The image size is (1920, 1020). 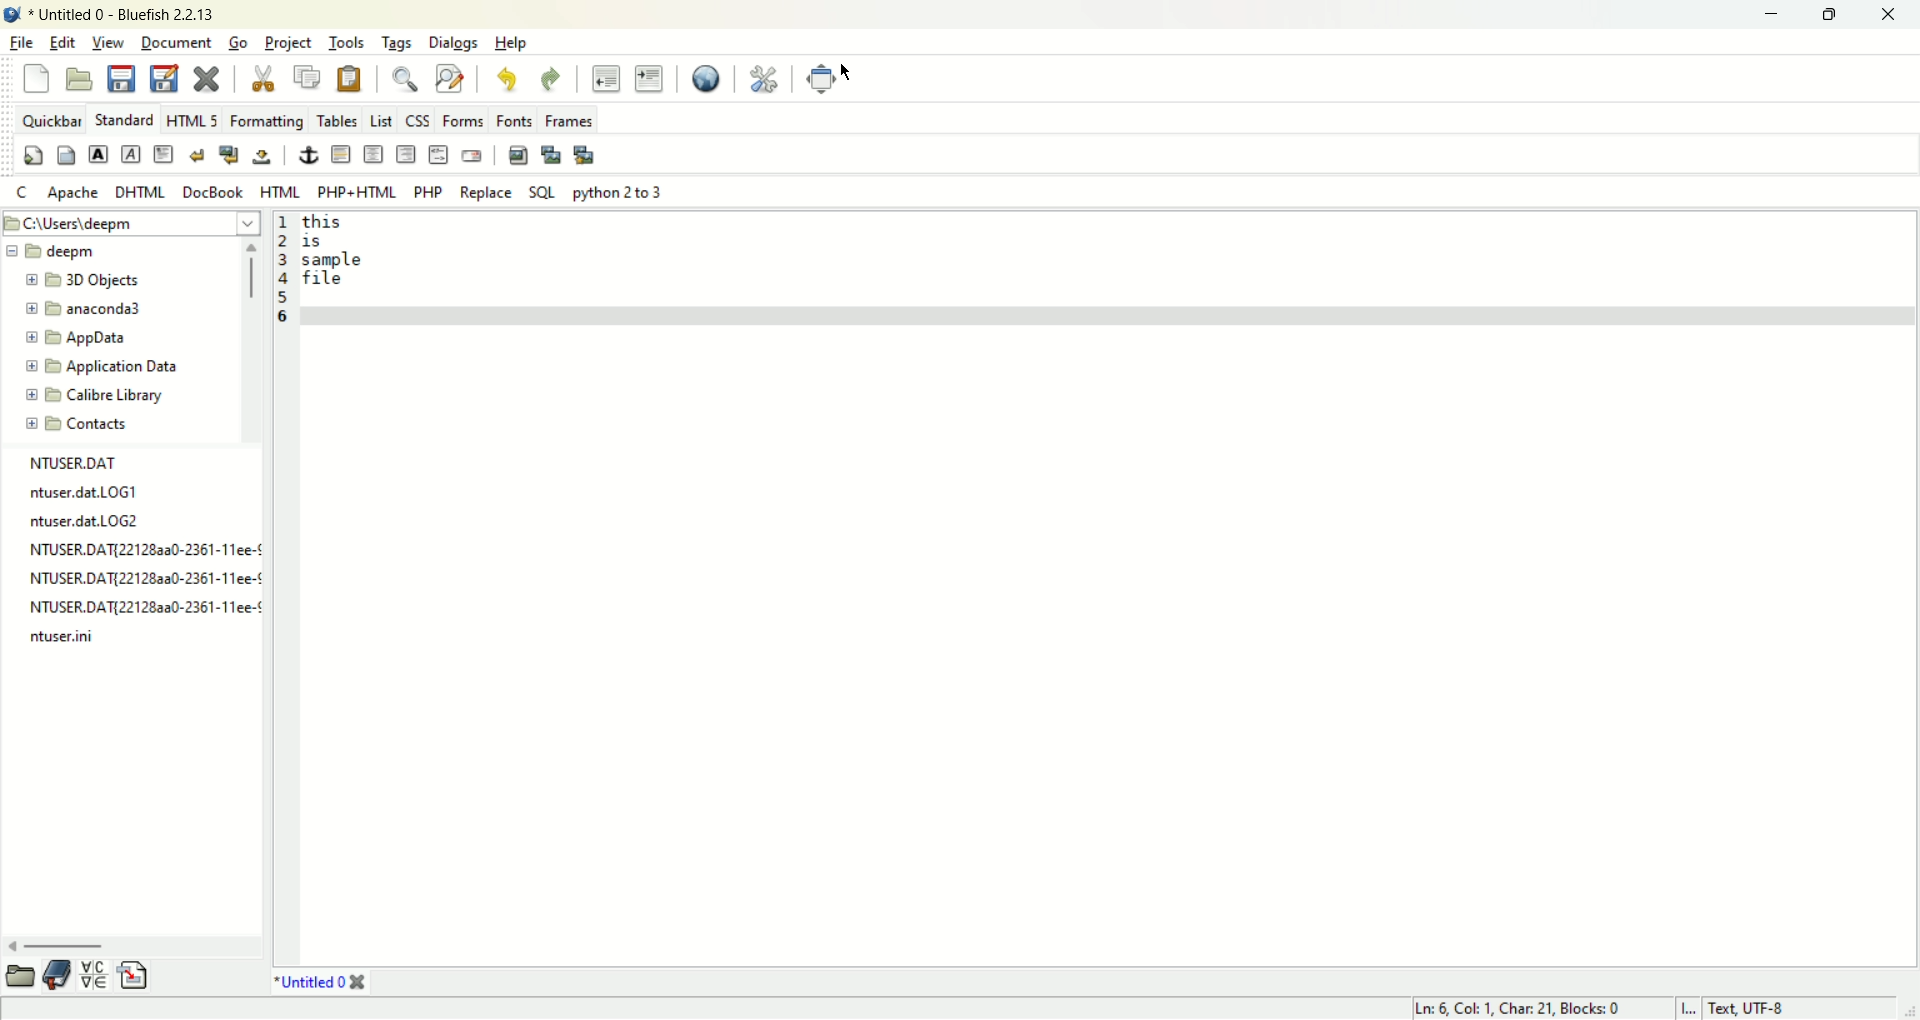 What do you see at coordinates (602, 79) in the screenshot?
I see `unindent` at bounding box center [602, 79].